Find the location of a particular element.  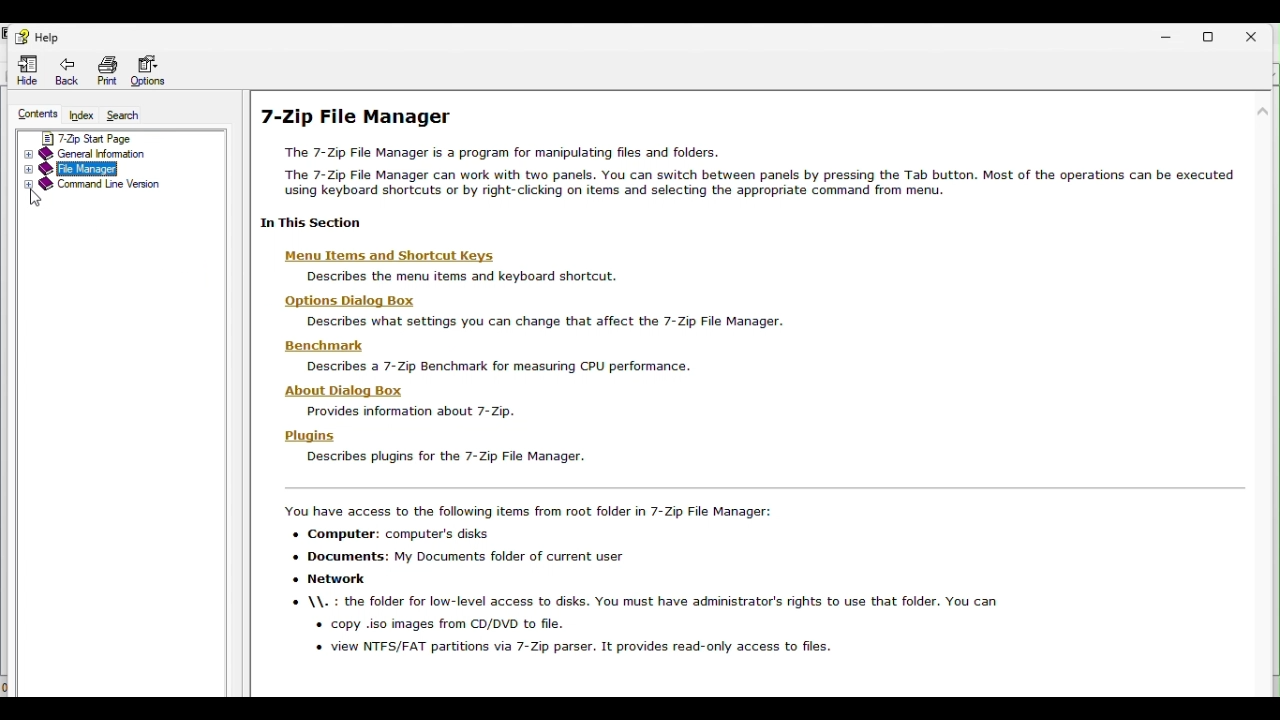

File manager is located at coordinates (82, 169).